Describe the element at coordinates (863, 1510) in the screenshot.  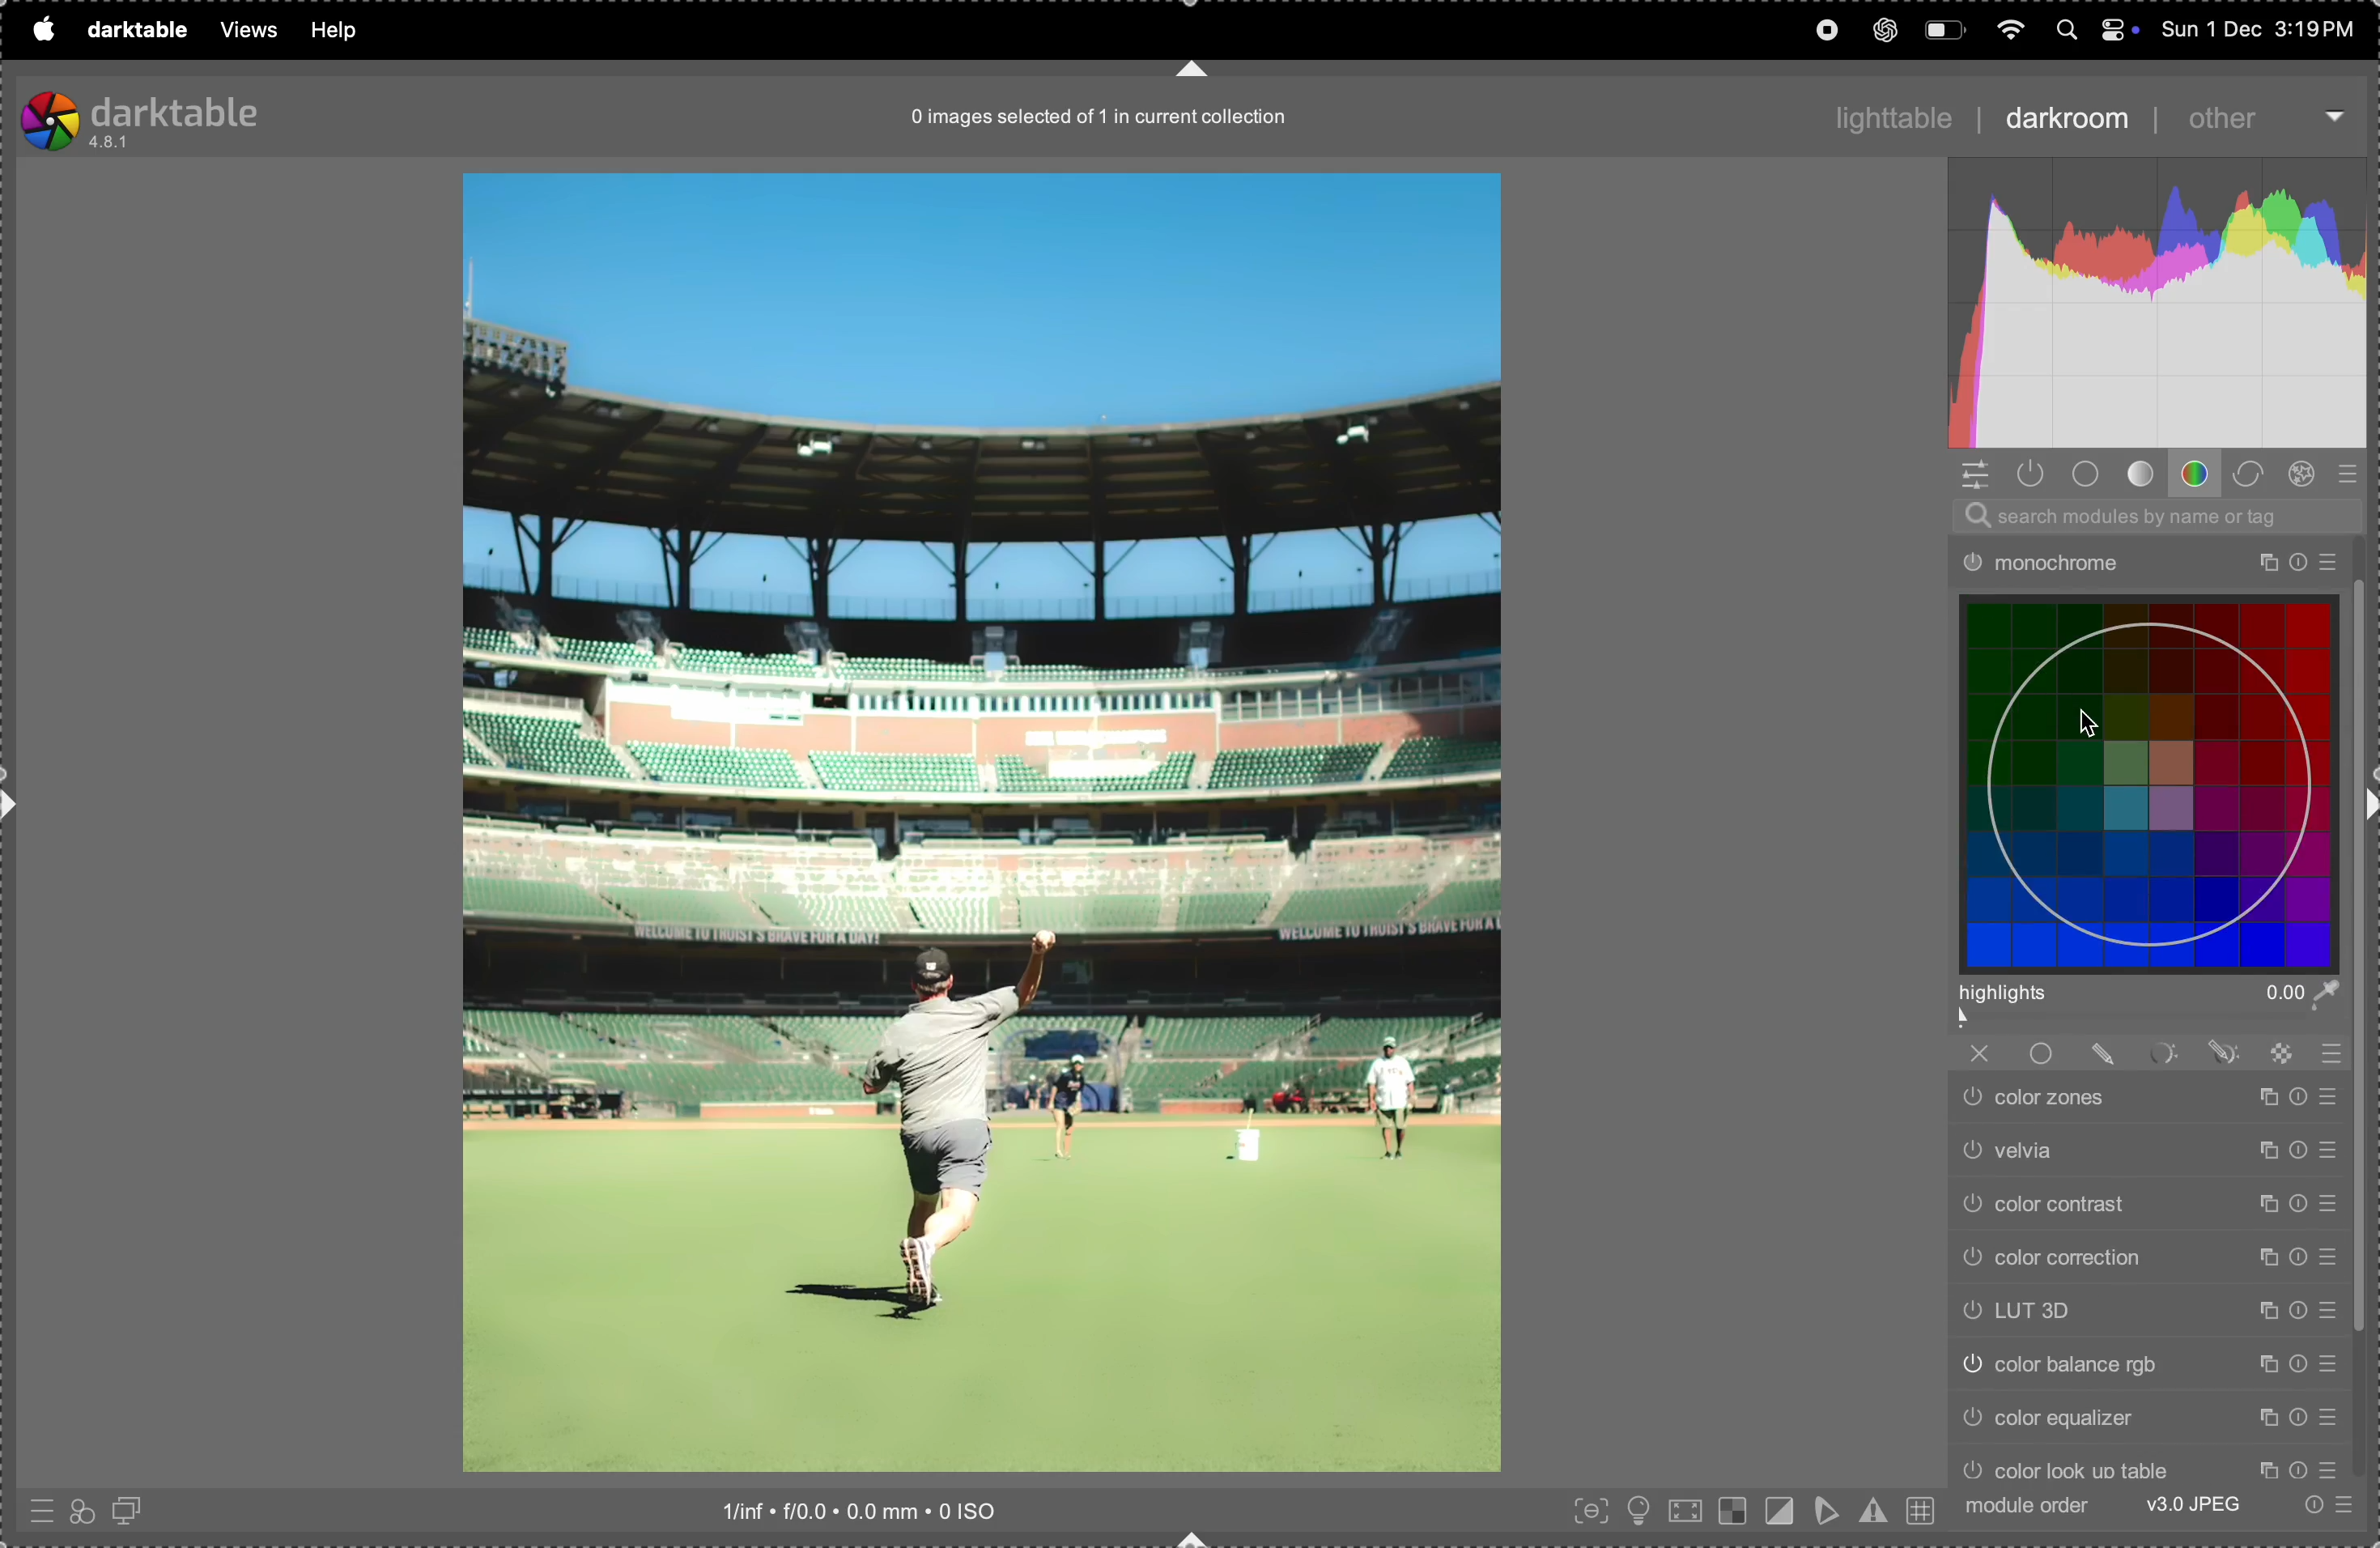
I see `iso` at that location.